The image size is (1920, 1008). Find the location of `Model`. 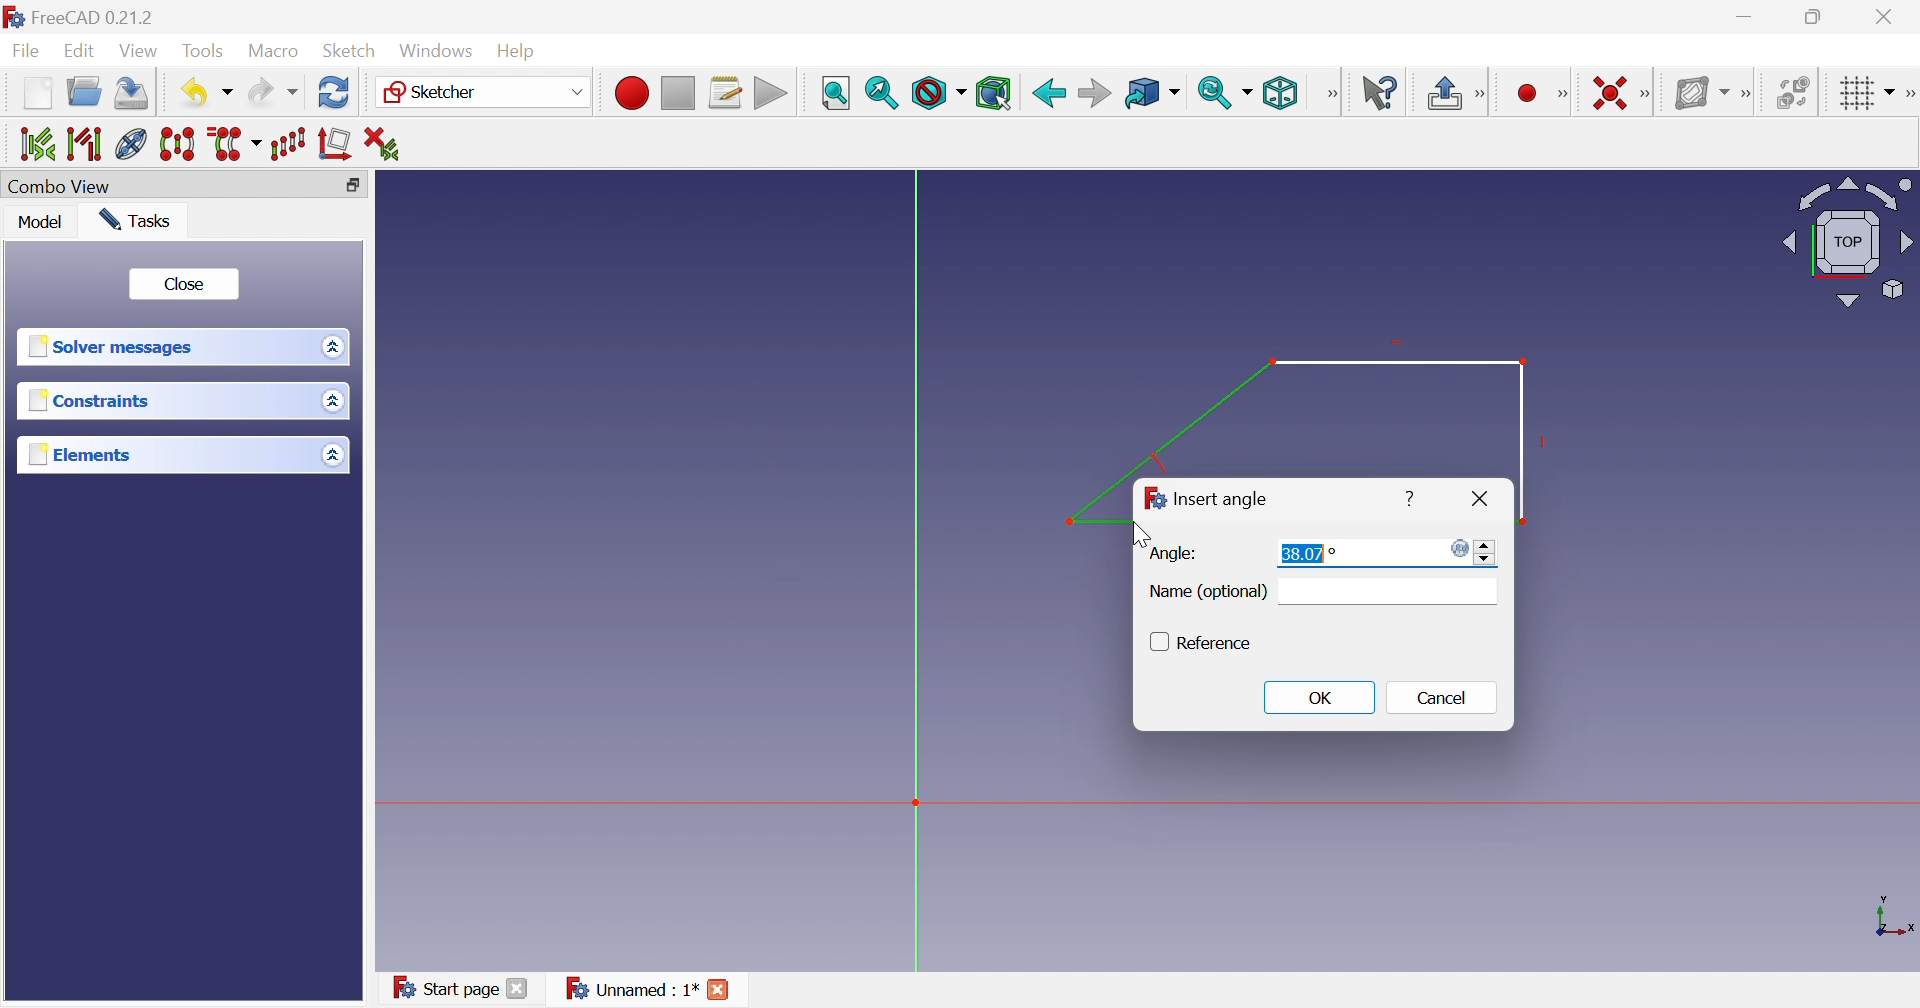

Model is located at coordinates (44, 224).